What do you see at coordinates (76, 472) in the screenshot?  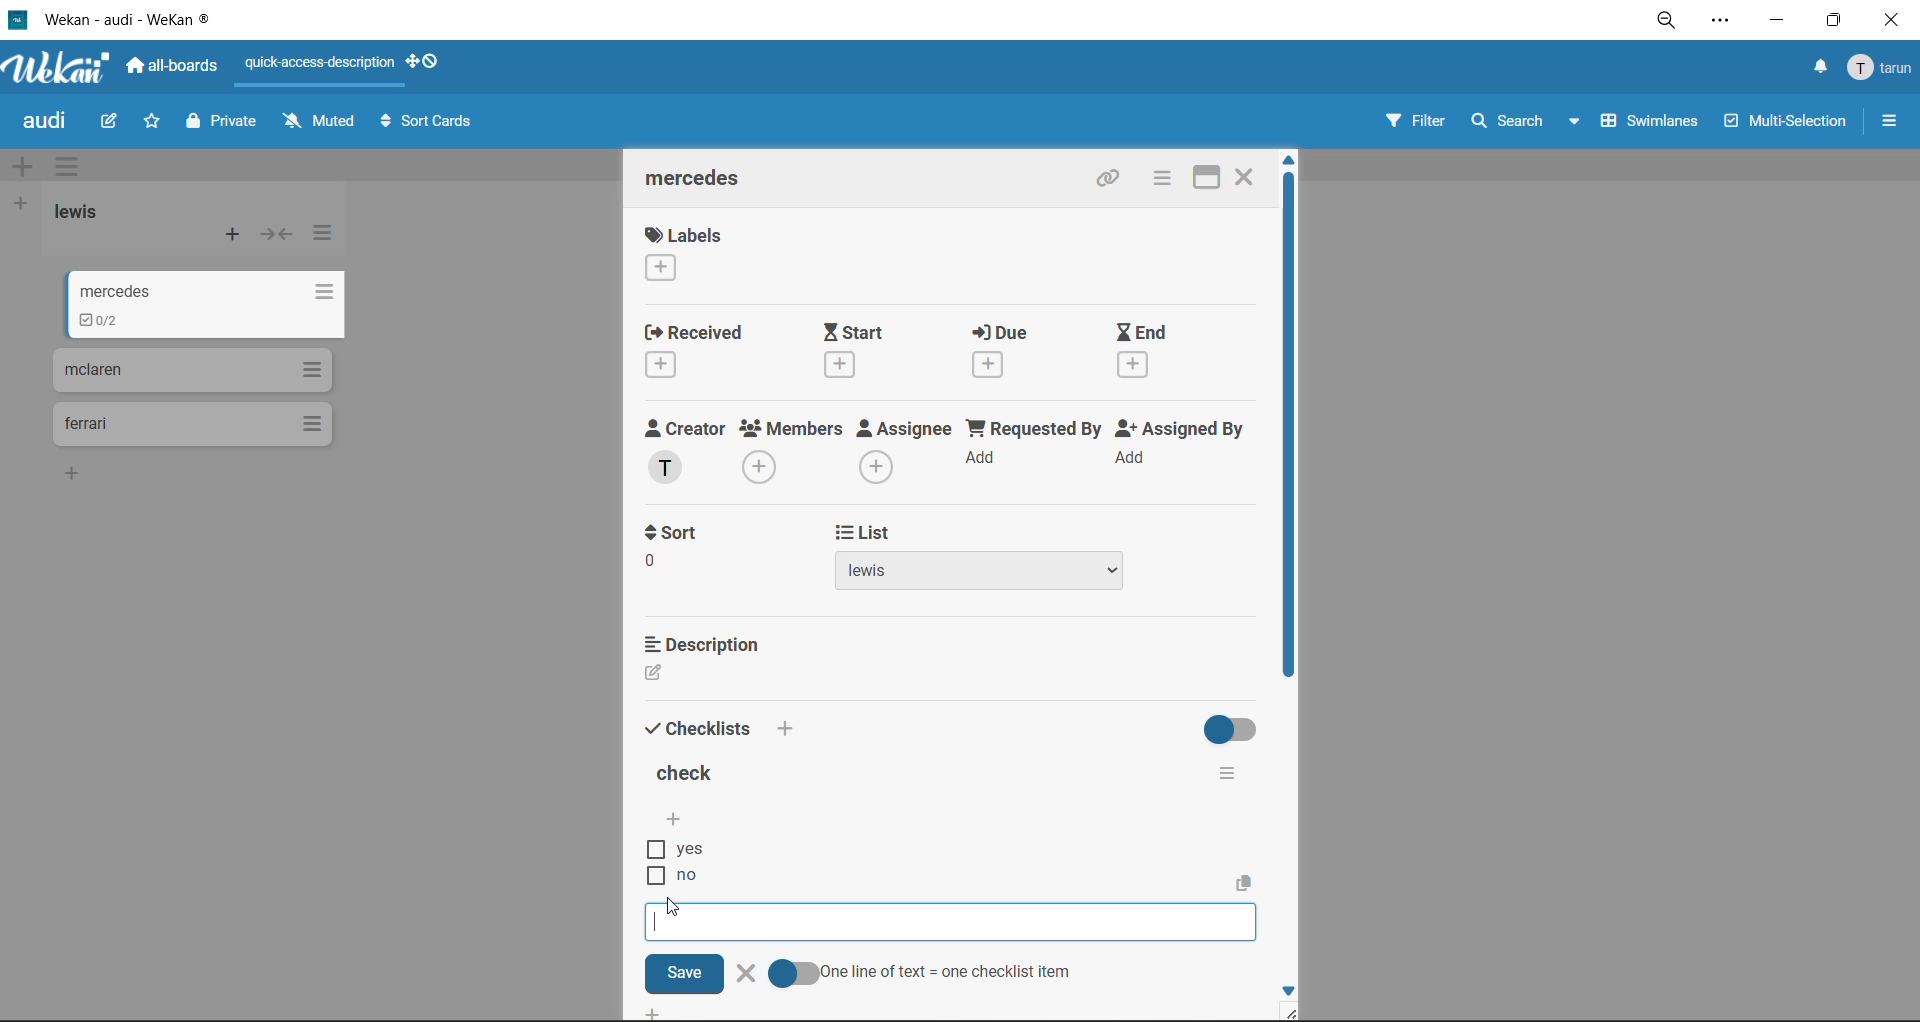 I see `Add card to bottom of the list` at bounding box center [76, 472].